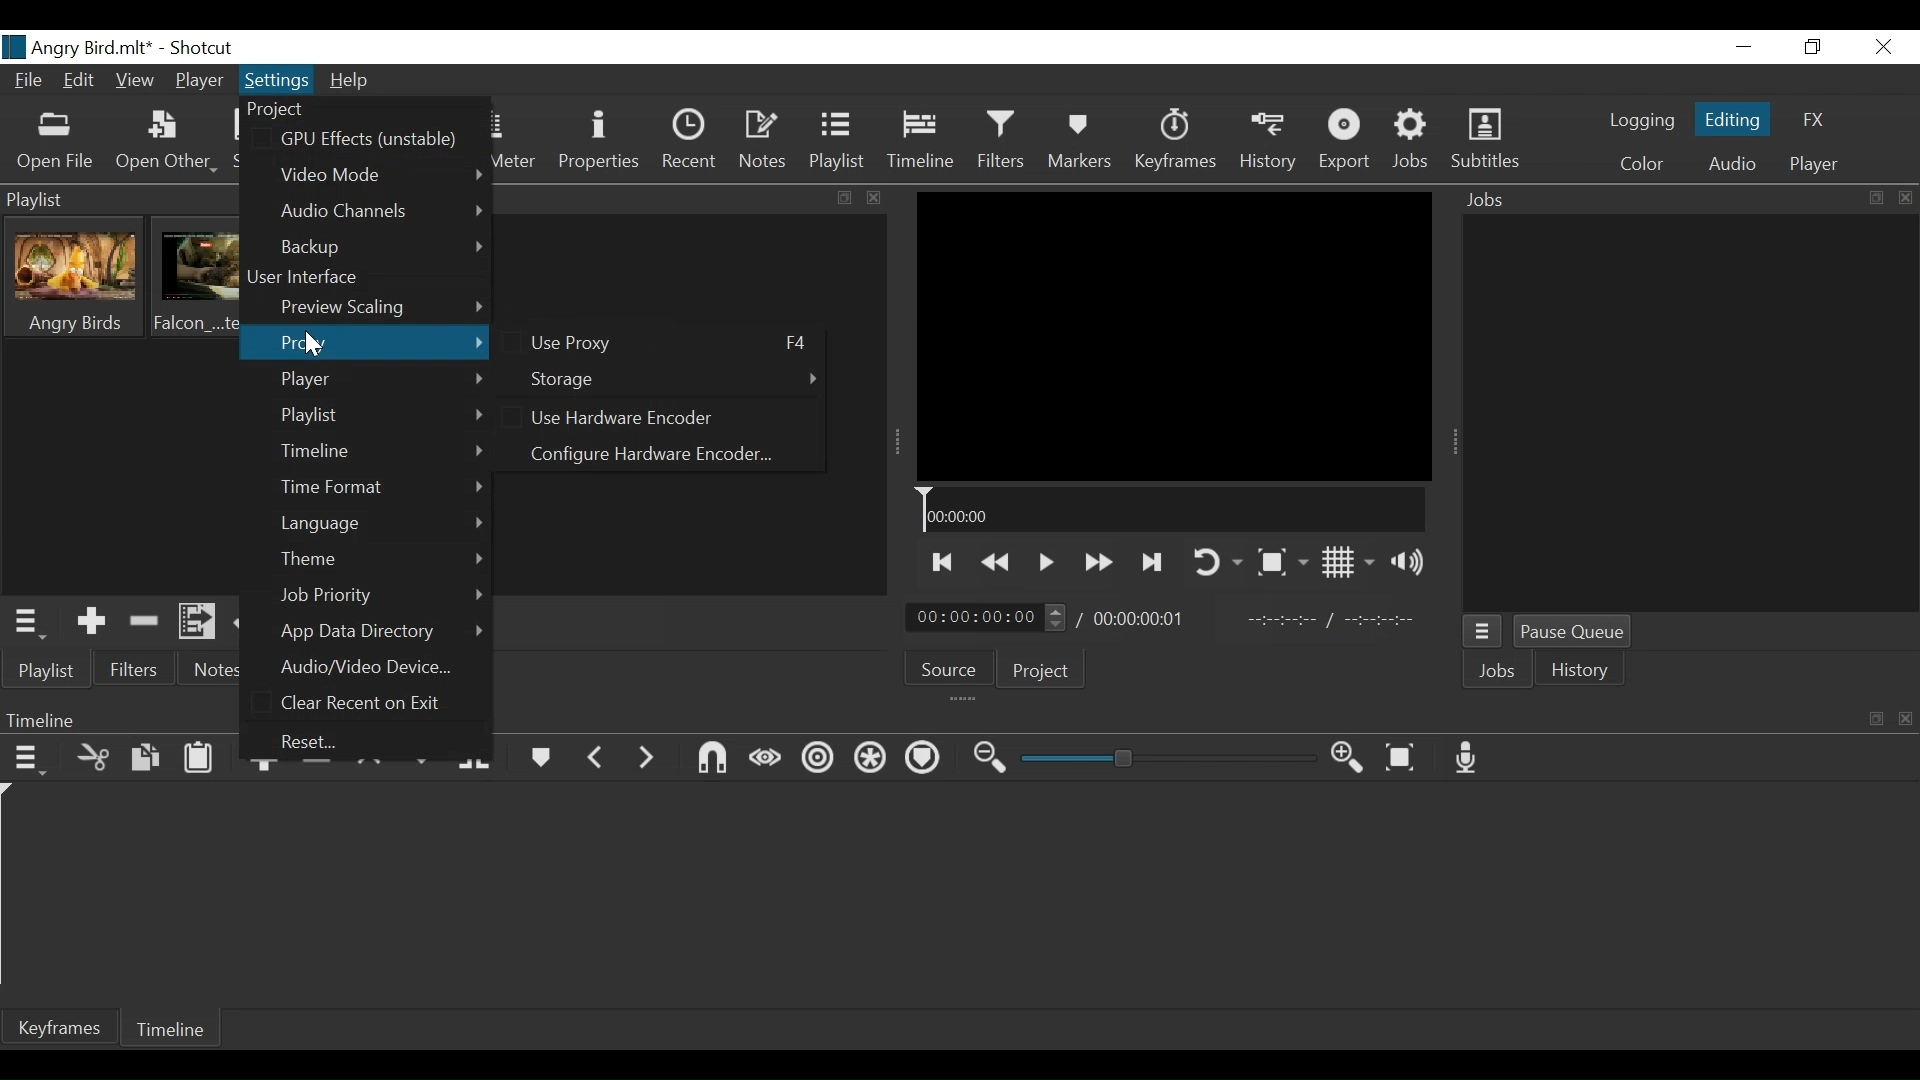  I want to click on Shotcut, so click(206, 50).